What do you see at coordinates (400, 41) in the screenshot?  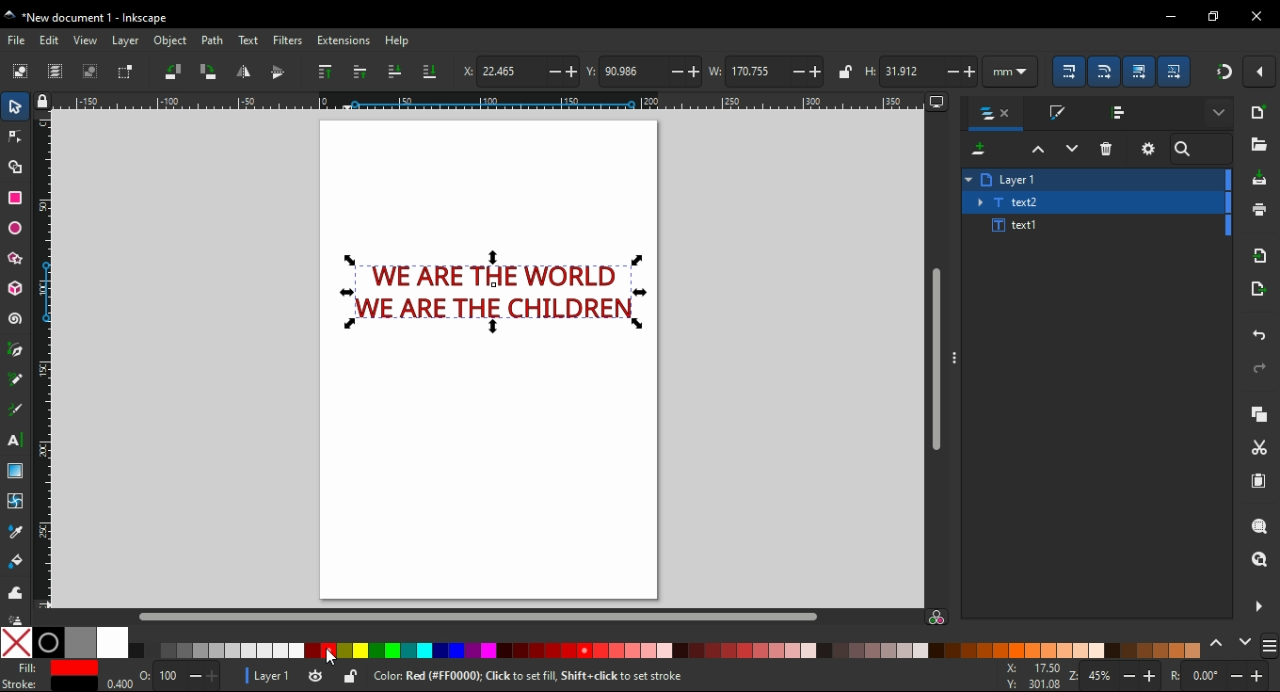 I see `help` at bounding box center [400, 41].